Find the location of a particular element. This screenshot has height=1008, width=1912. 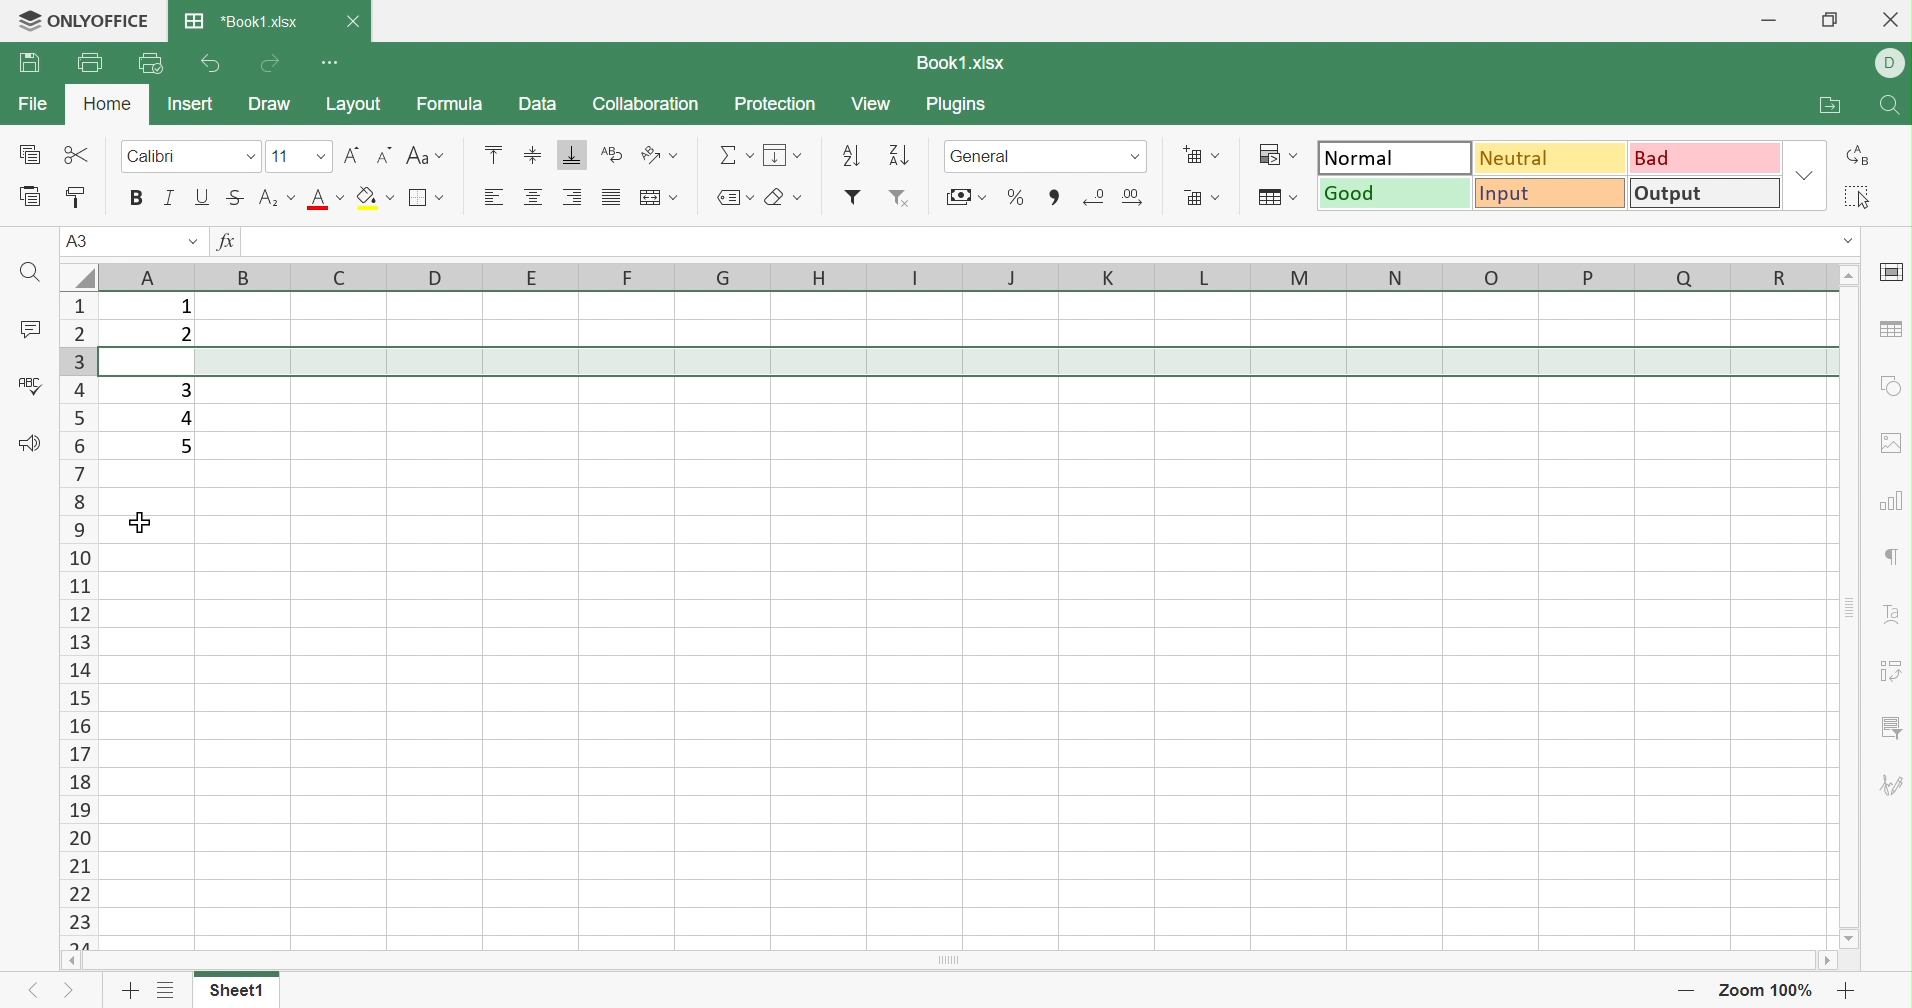

Align Center is located at coordinates (536, 196).